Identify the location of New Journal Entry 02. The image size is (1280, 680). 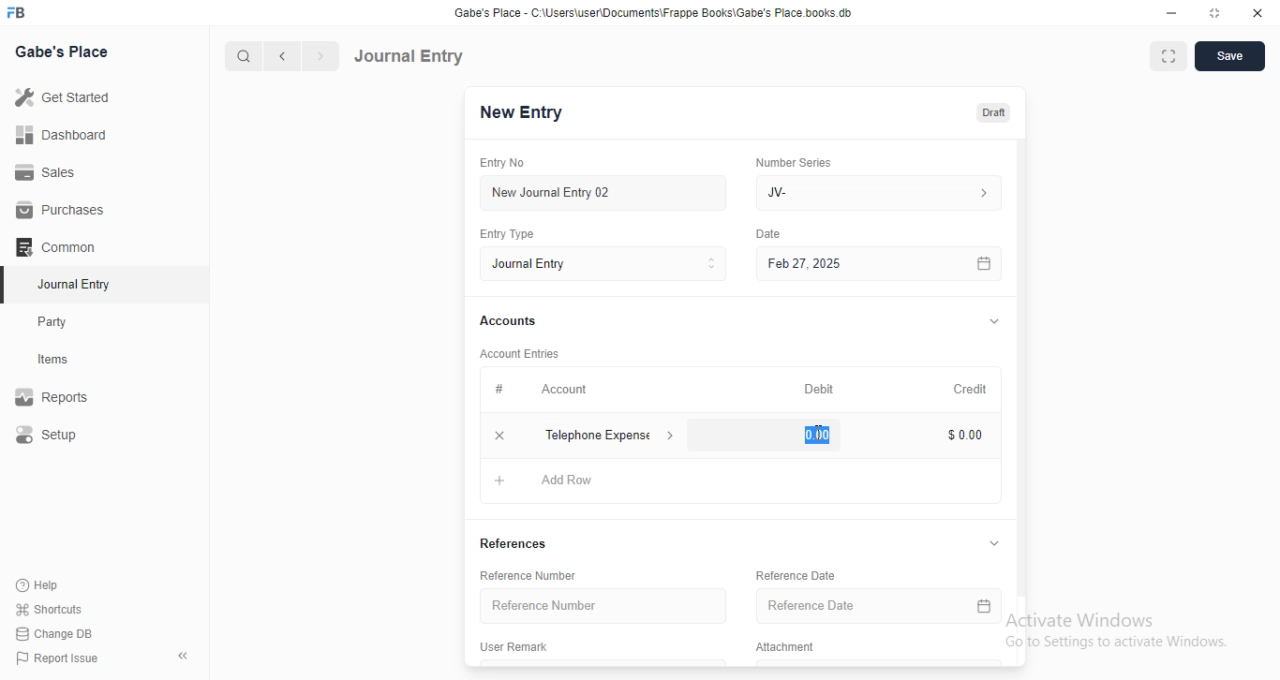
(605, 193).